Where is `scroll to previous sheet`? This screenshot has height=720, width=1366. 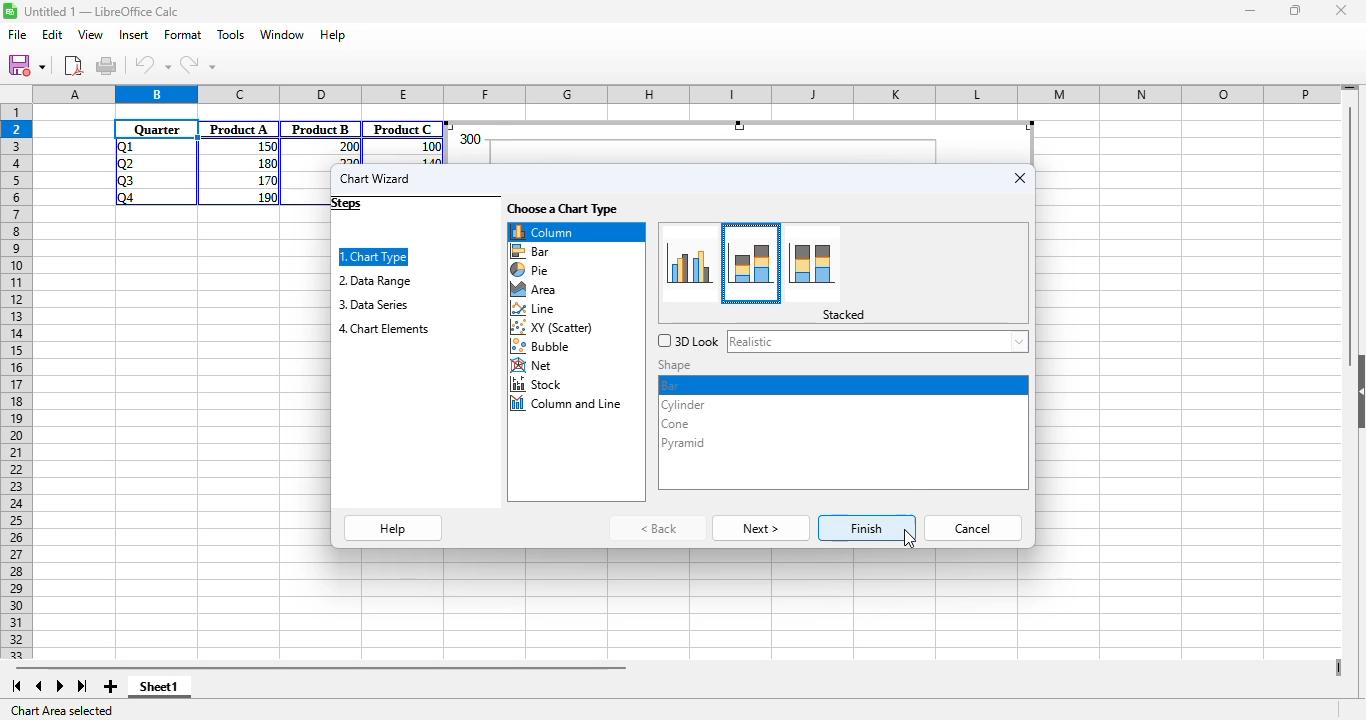
scroll to previous sheet is located at coordinates (39, 686).